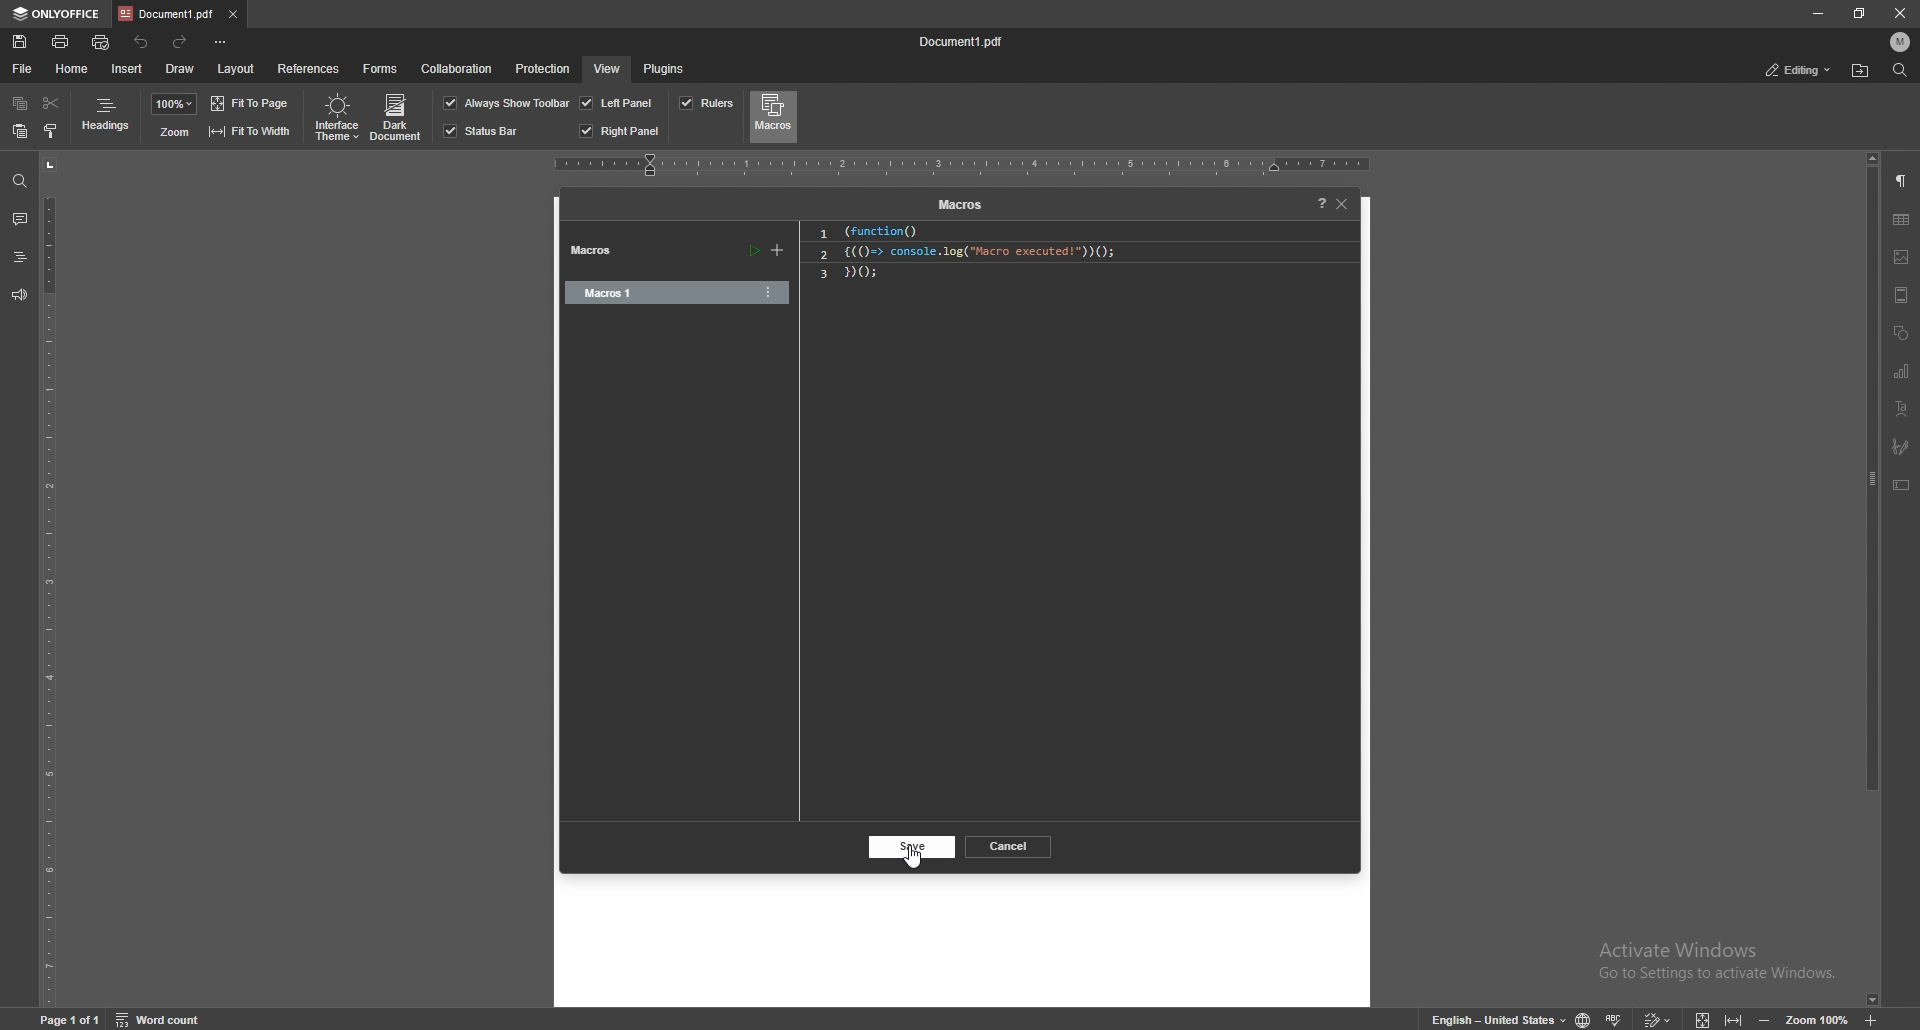 This screenshot has width=1920, height=1030. I want to click on cursor, so click(914, 856).